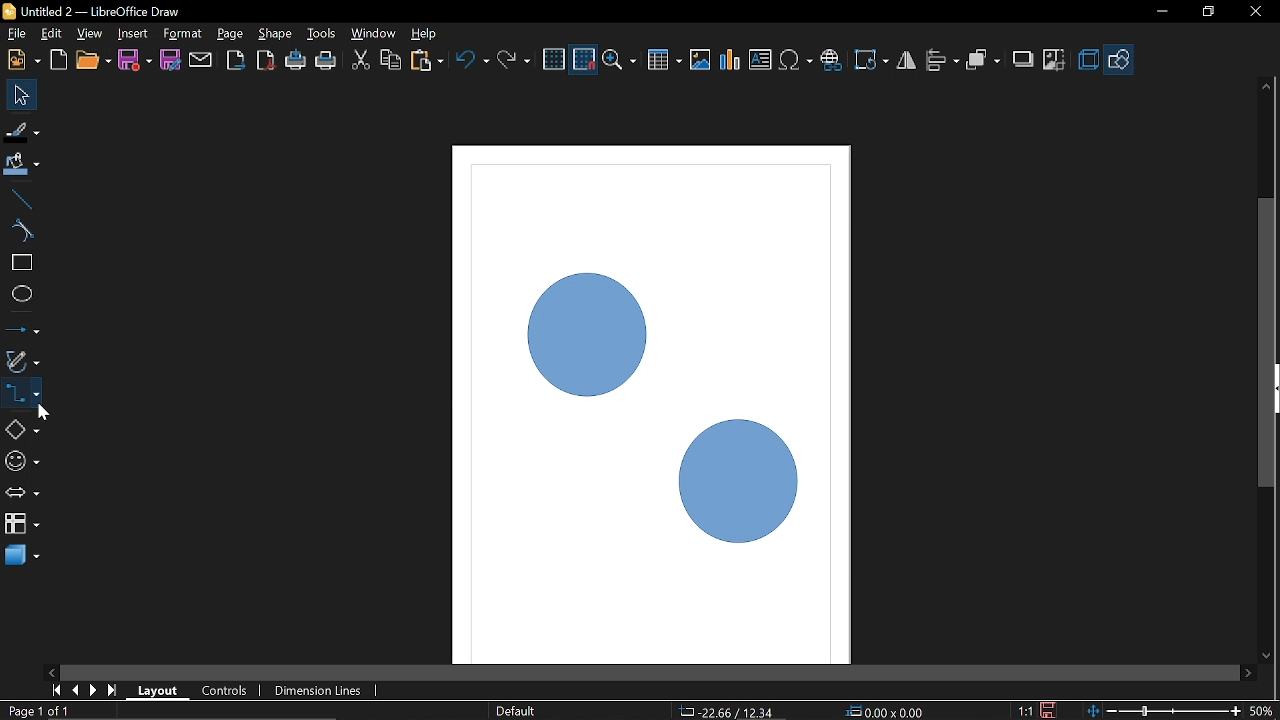 Image resolution: width=1280 pixels, height=720 pixels. What do you see at coordinates (115, 690) in the screenshot?
I see `go to last page` at bounding box center [115, 690].